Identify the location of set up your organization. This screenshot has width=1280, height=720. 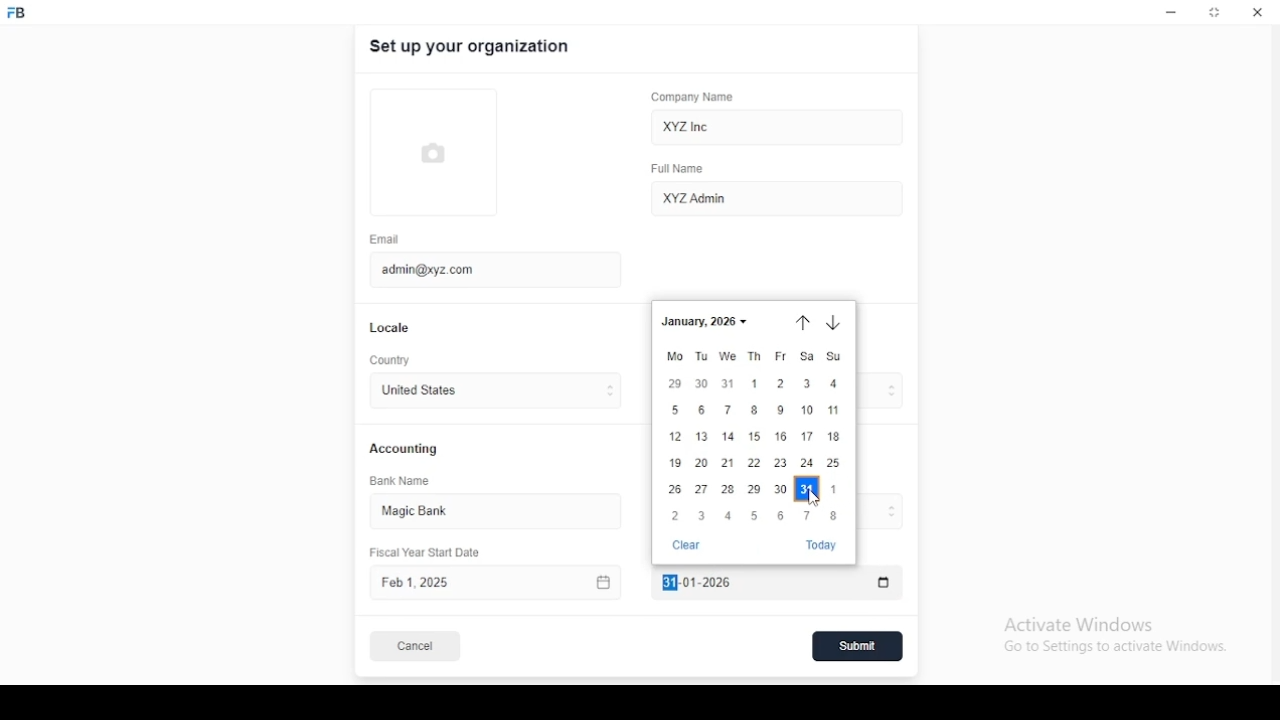
(471, 47).